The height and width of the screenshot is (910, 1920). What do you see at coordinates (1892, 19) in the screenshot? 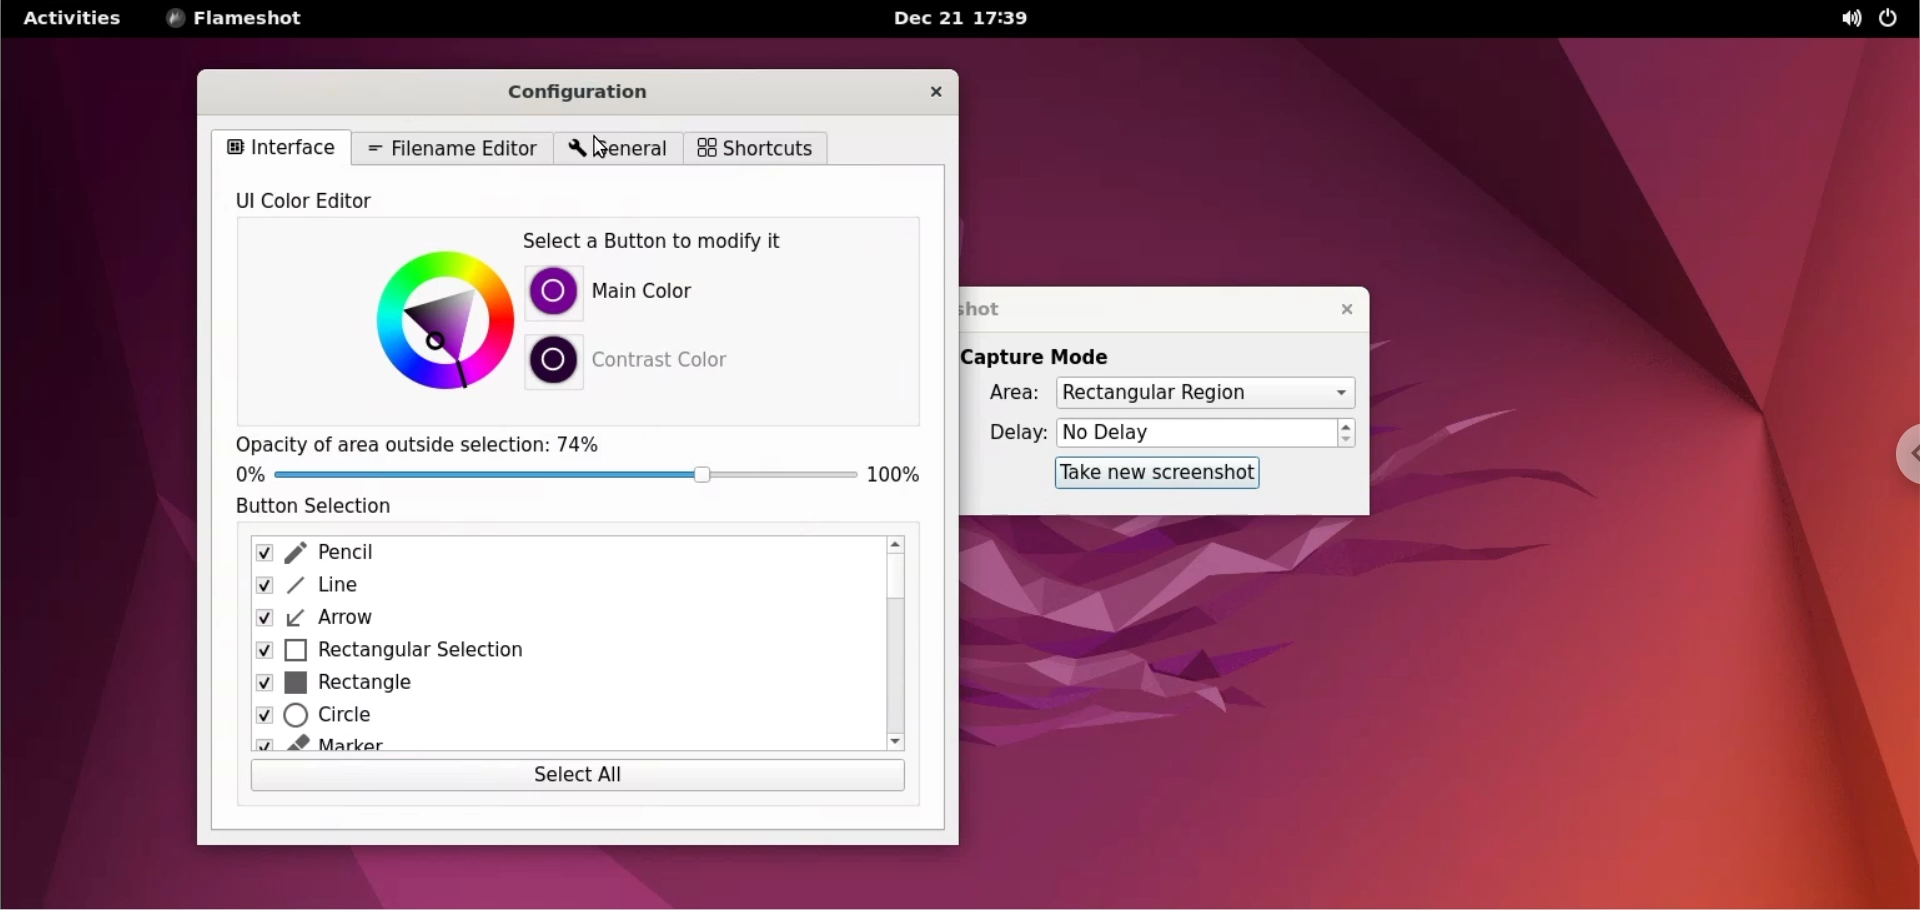
I see `power options` at bounding box center [1892, 19].